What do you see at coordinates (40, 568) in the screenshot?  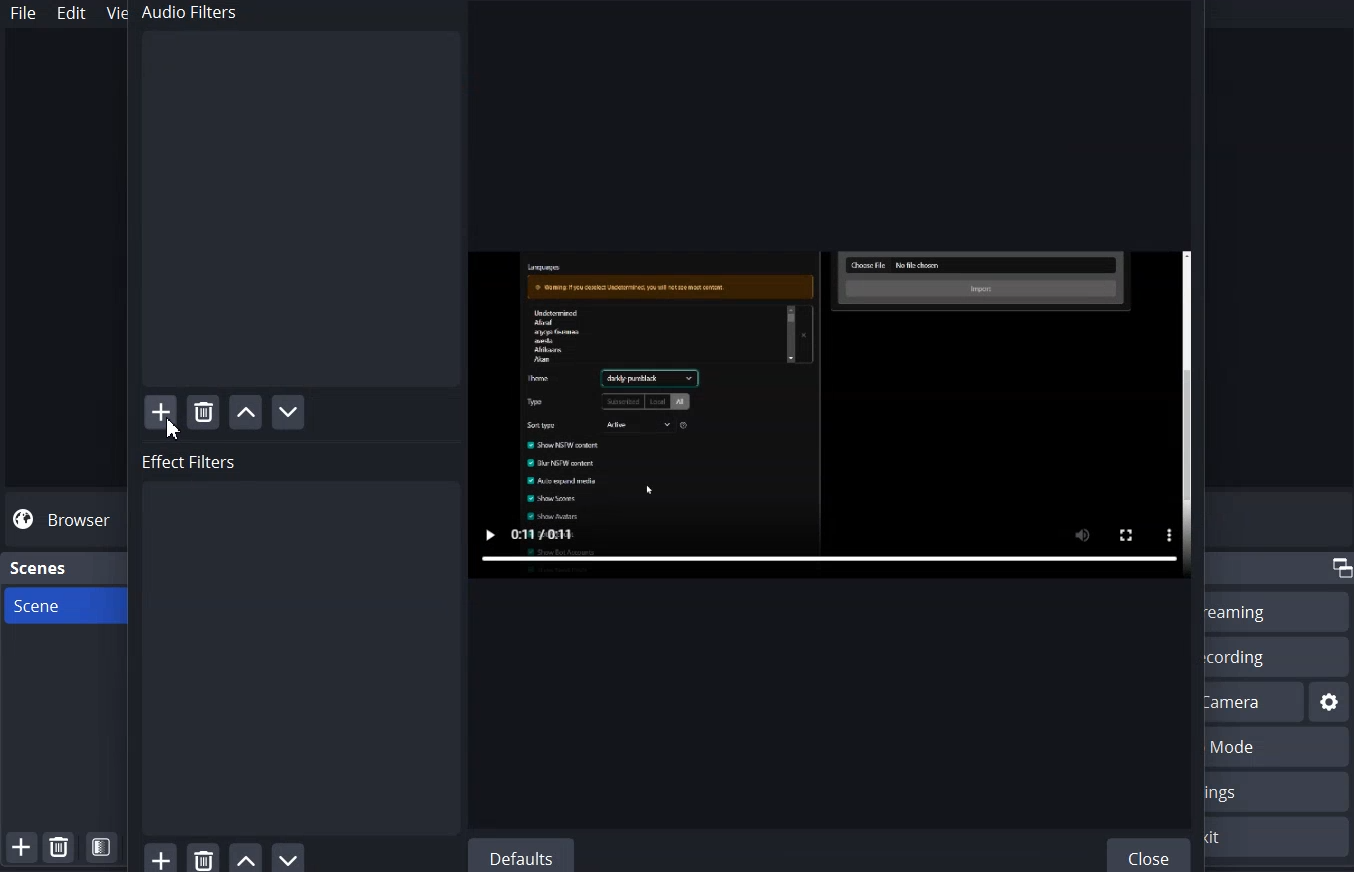 I see `Scene` at bounding box center [40, 568].